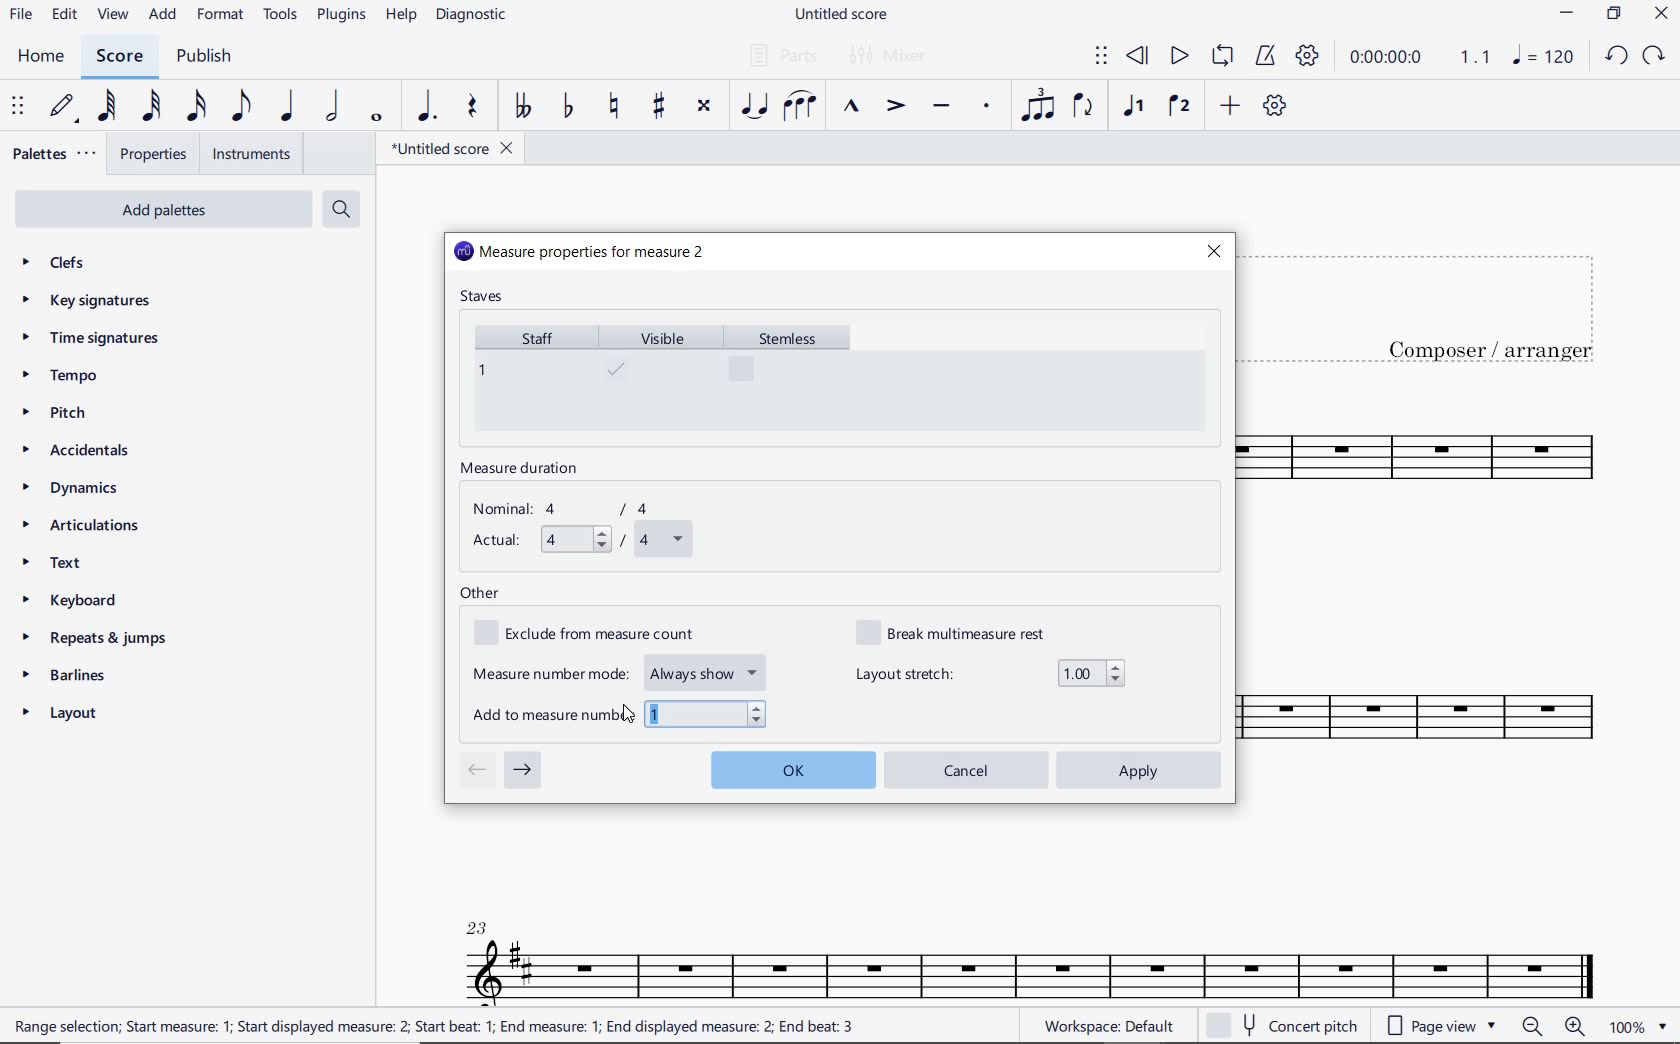 The width and height of the screenshot is (1680, 1044). Describe the element at coordinates (40, 57) in the screenshot. I see `HOME` at that location.